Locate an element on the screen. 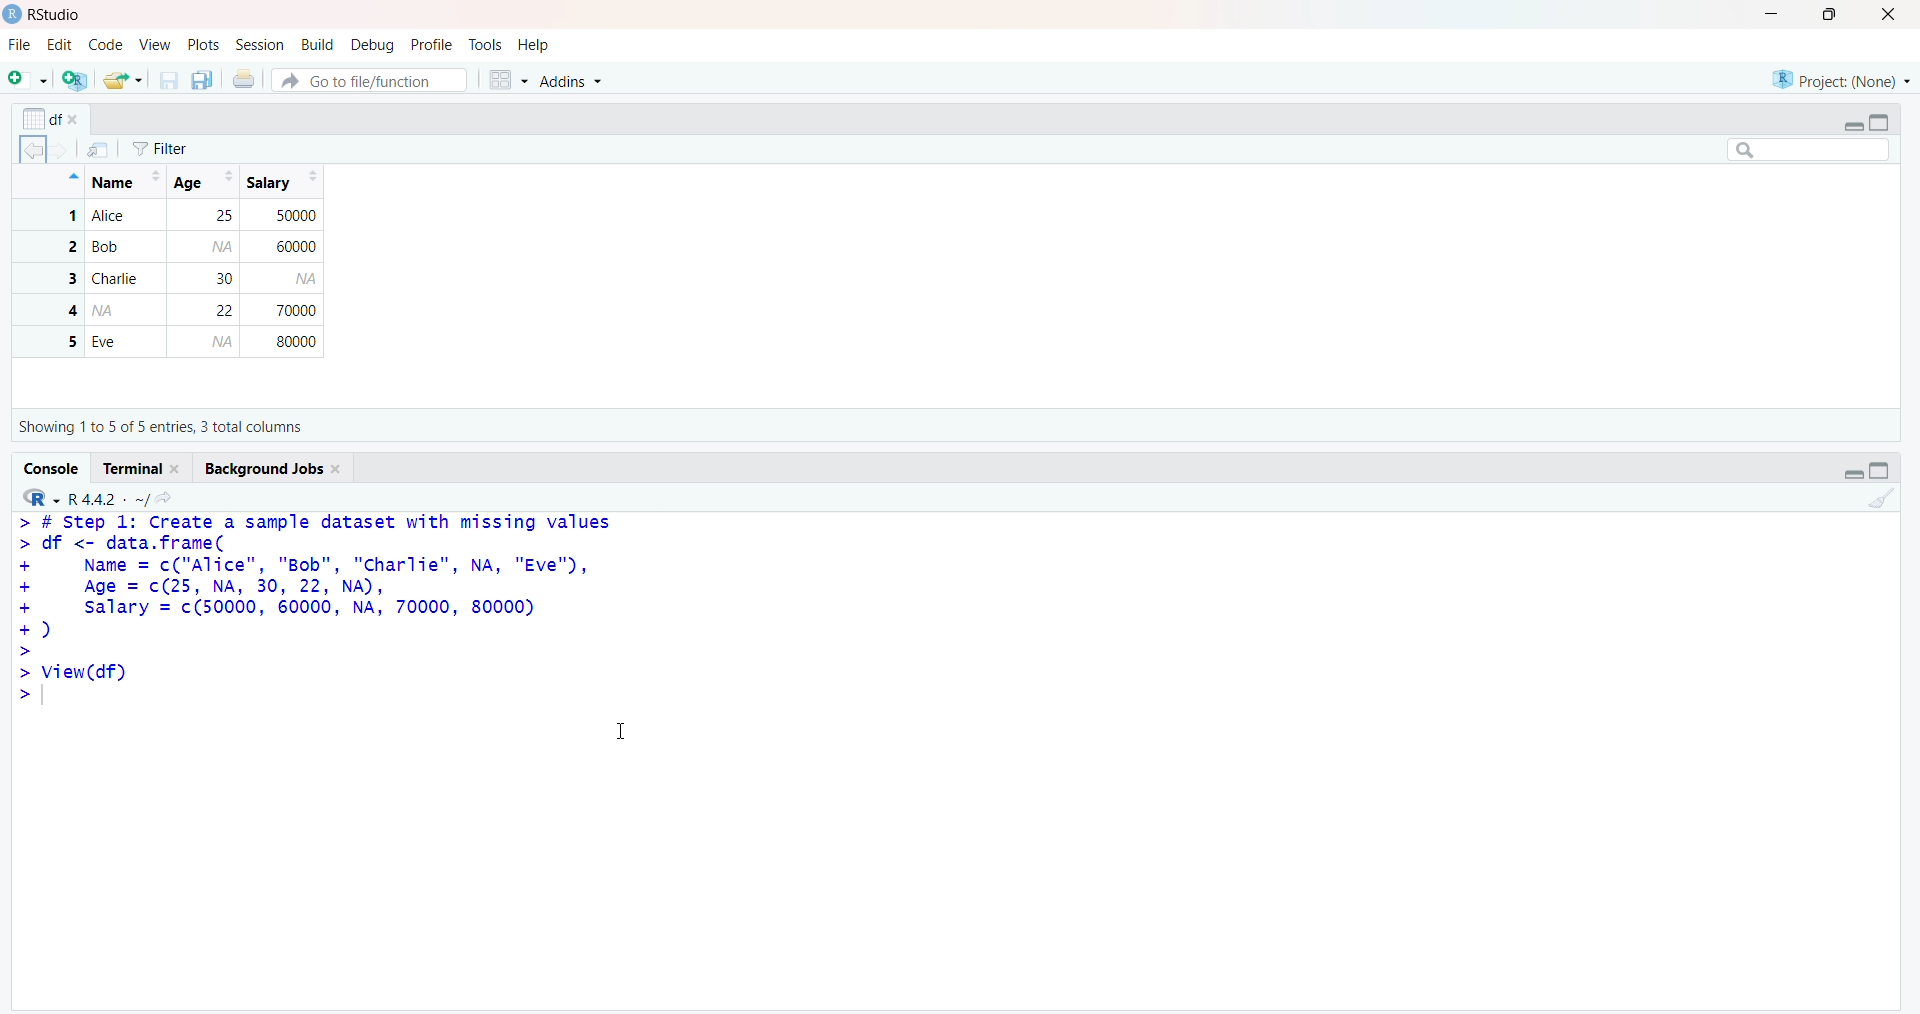 The height and width of the screenshot is (1014, 1920). Tools is located at coordinates (487, 45).